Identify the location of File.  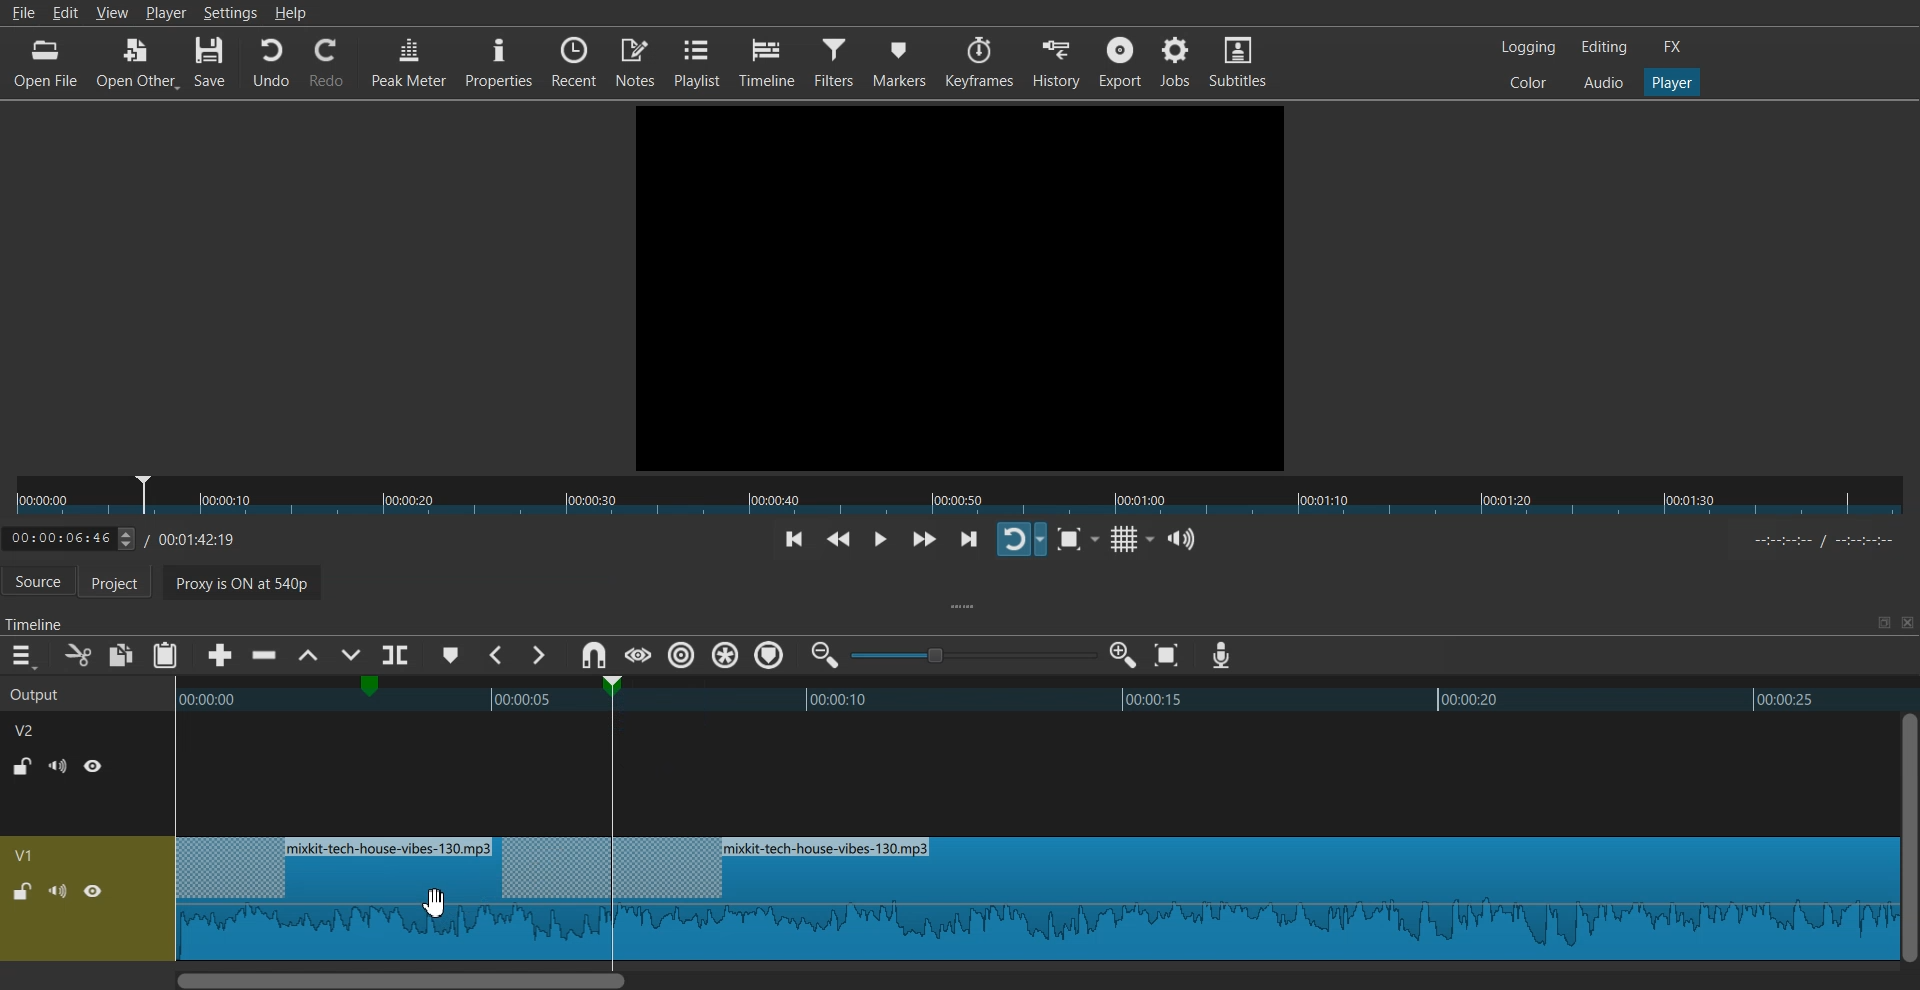
(22, 12).